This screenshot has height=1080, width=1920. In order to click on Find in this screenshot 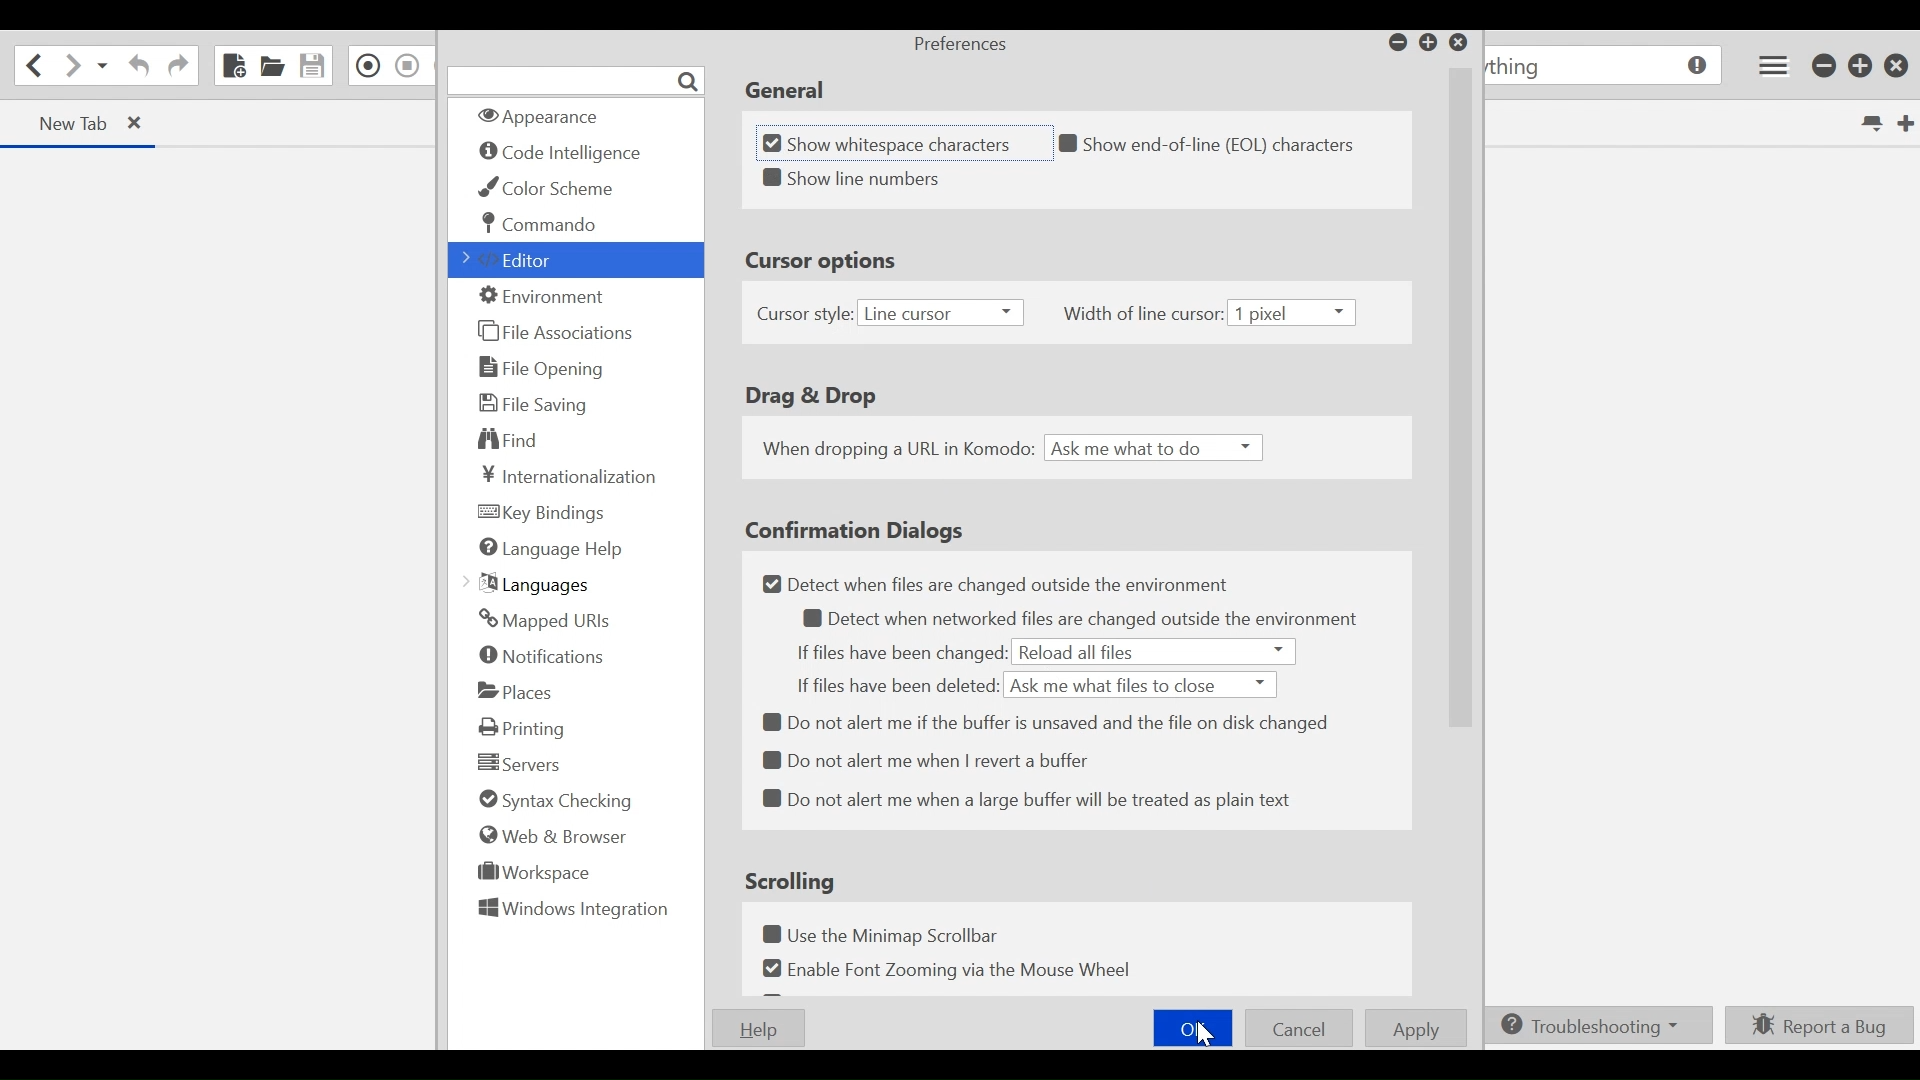, I will do `click(505, 439)`.